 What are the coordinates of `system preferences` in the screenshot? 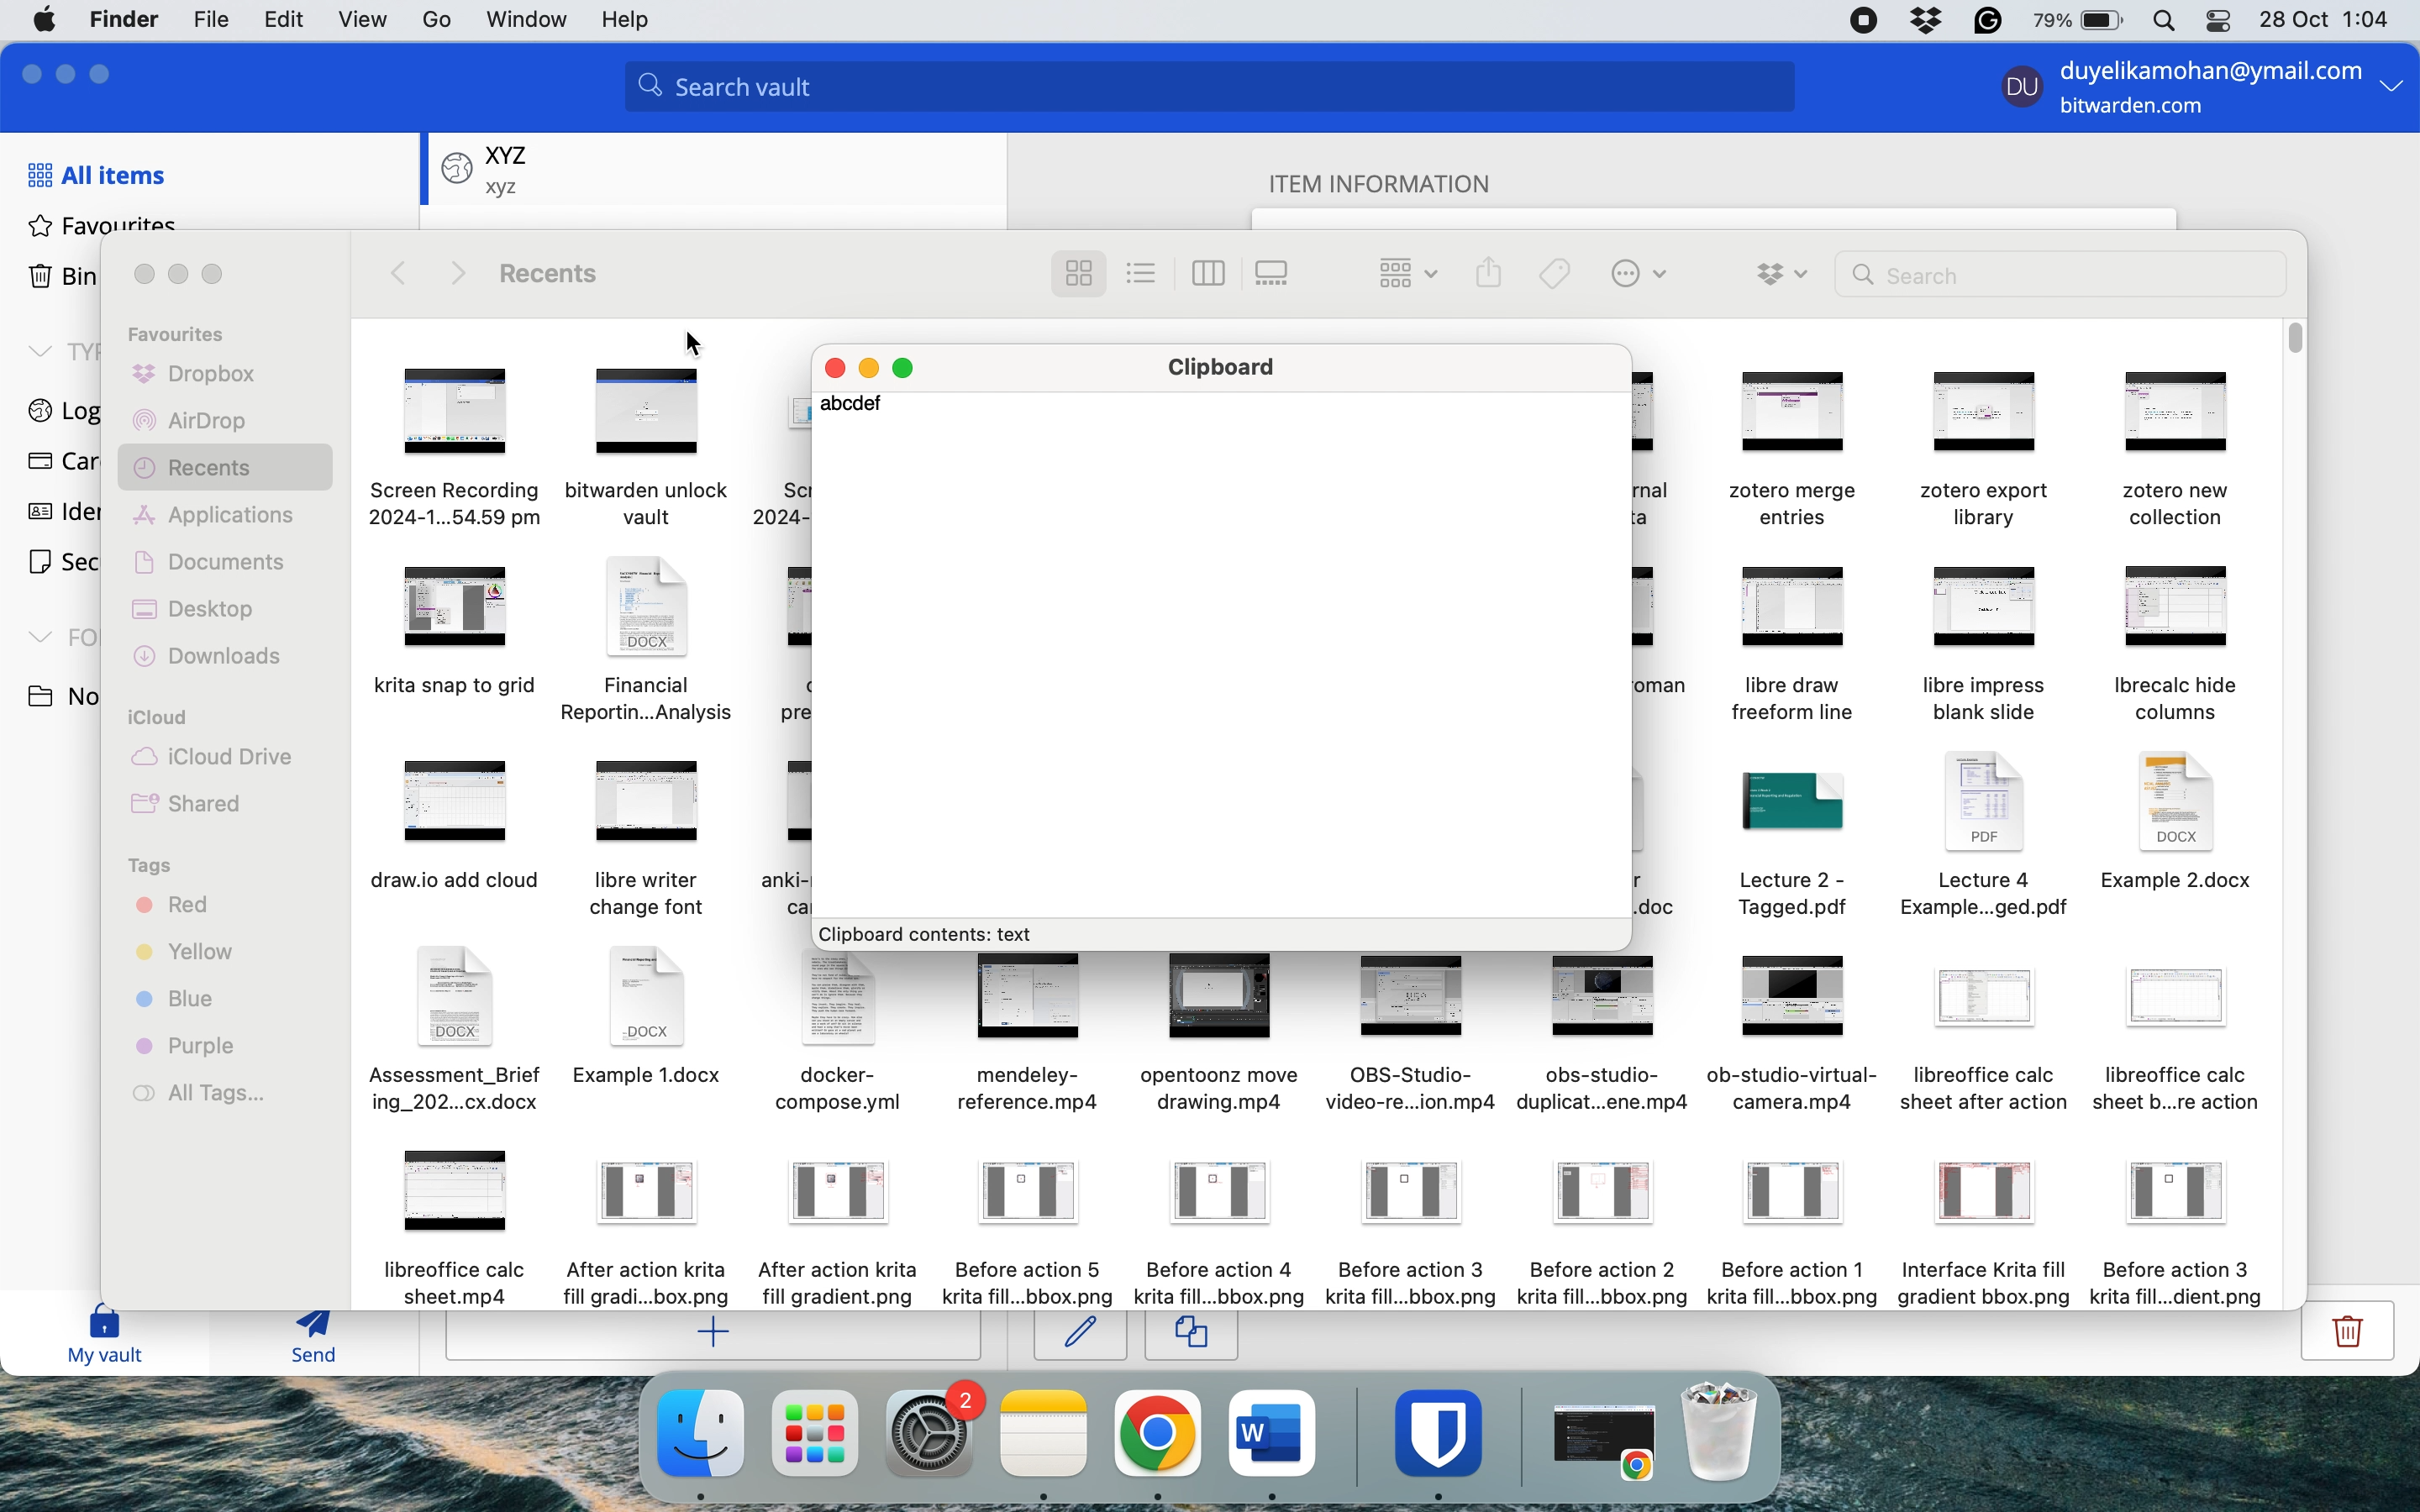 It's located at (934, 1432).